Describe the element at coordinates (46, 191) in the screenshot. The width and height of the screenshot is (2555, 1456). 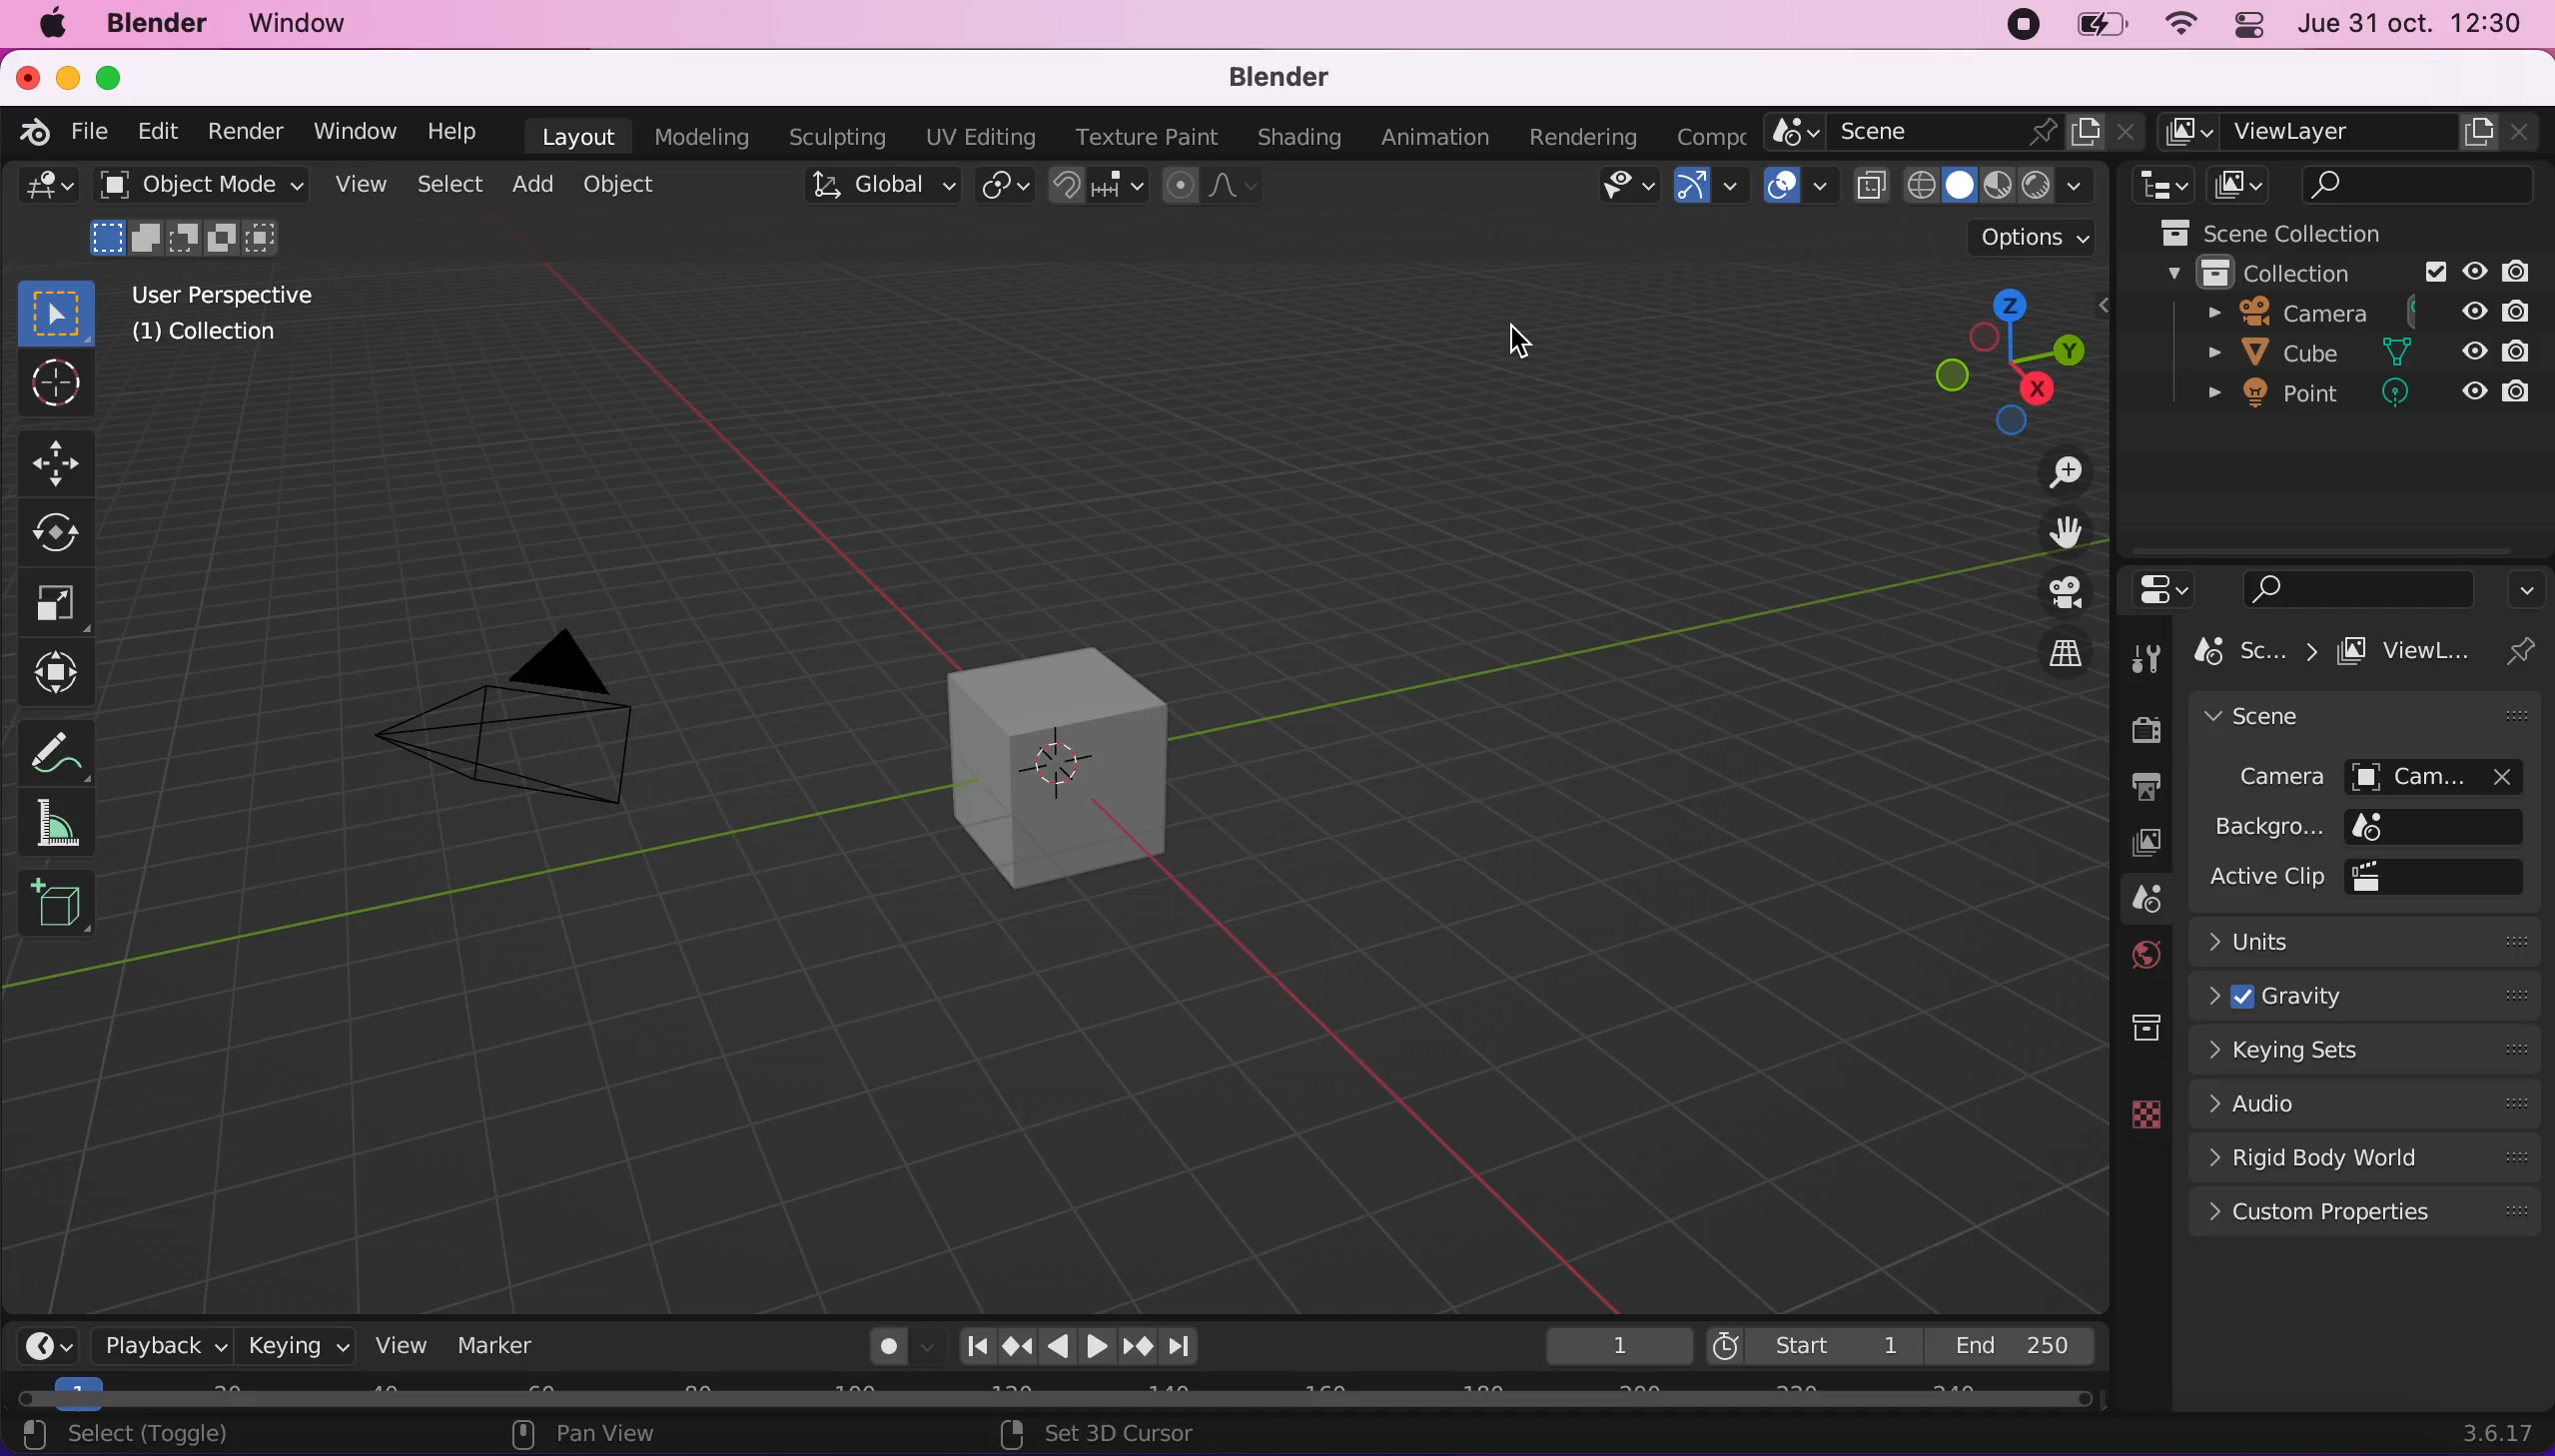
I see `editor type` at that location.